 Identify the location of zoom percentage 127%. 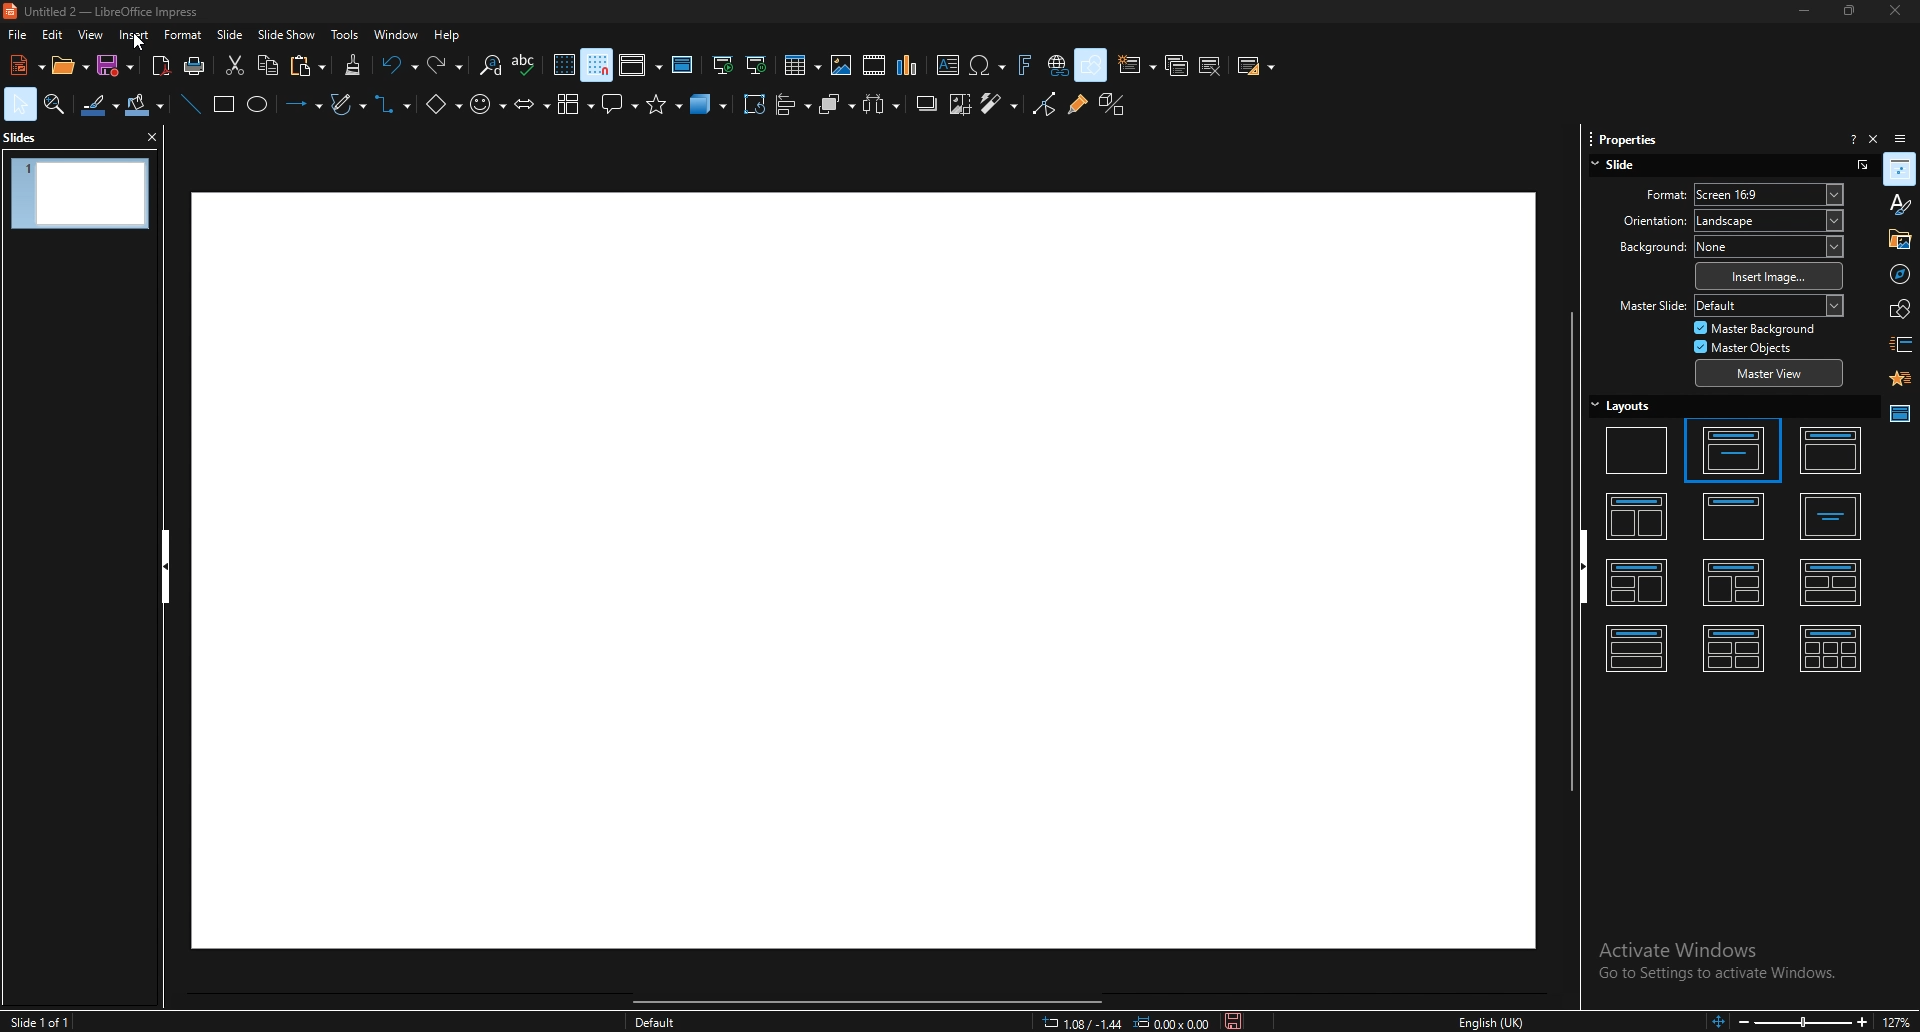
(1900, 1021).